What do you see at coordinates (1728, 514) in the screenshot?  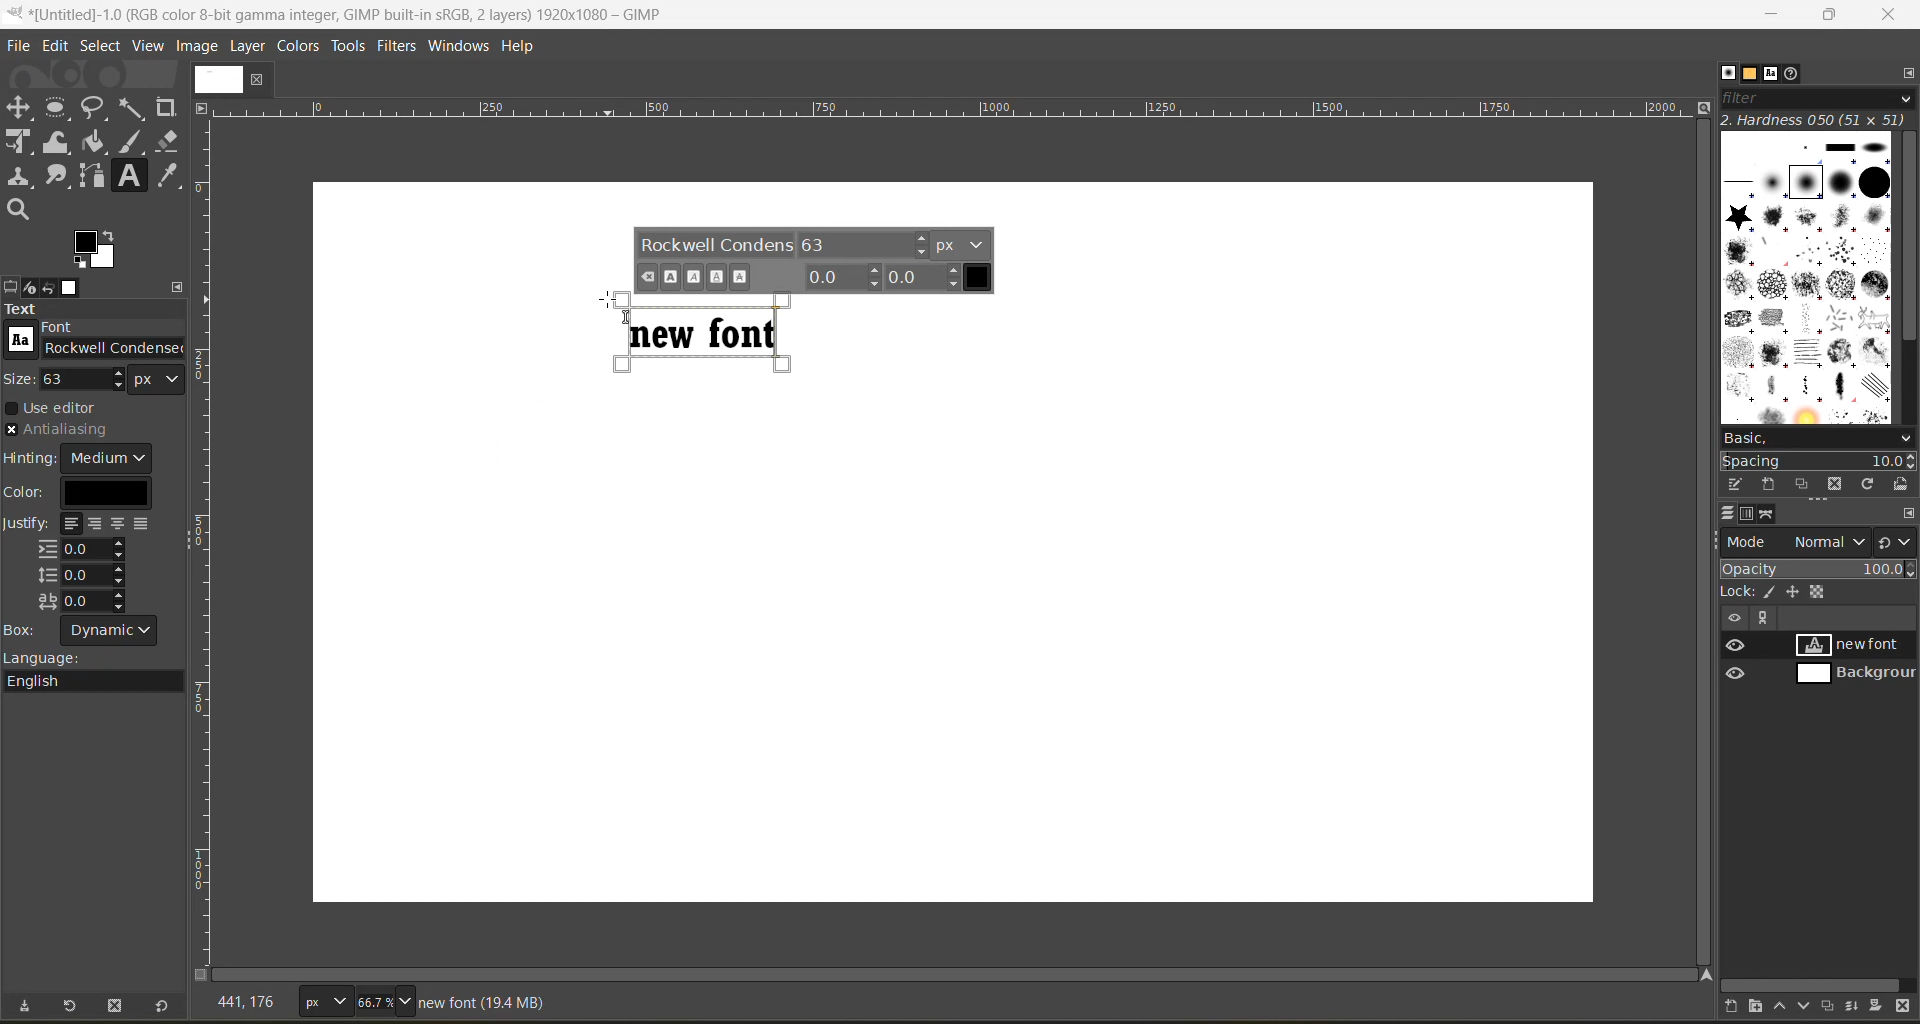 I see `layers` at bounding box center [1728, 514].